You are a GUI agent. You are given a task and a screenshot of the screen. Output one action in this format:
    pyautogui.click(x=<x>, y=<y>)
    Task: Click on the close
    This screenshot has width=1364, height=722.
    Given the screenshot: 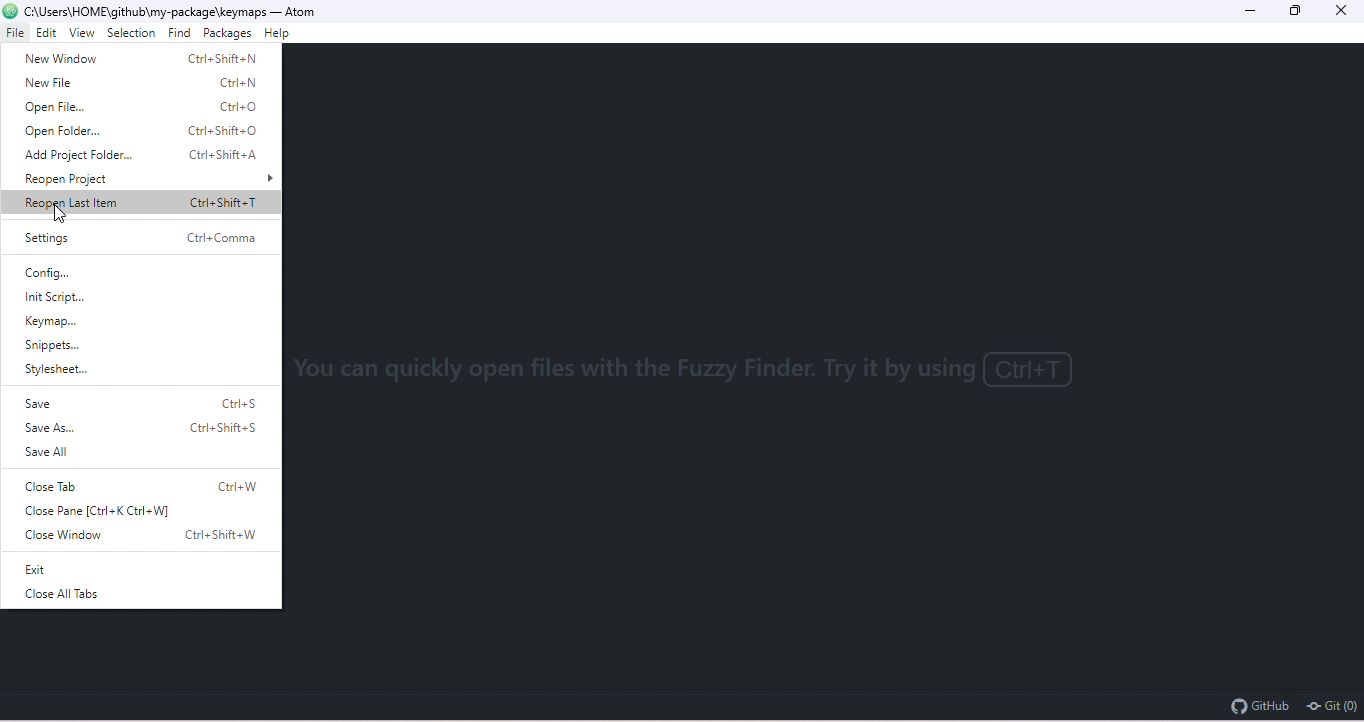 What is the action you would take?
    pyautogui.click(x=1345, y=11)
    